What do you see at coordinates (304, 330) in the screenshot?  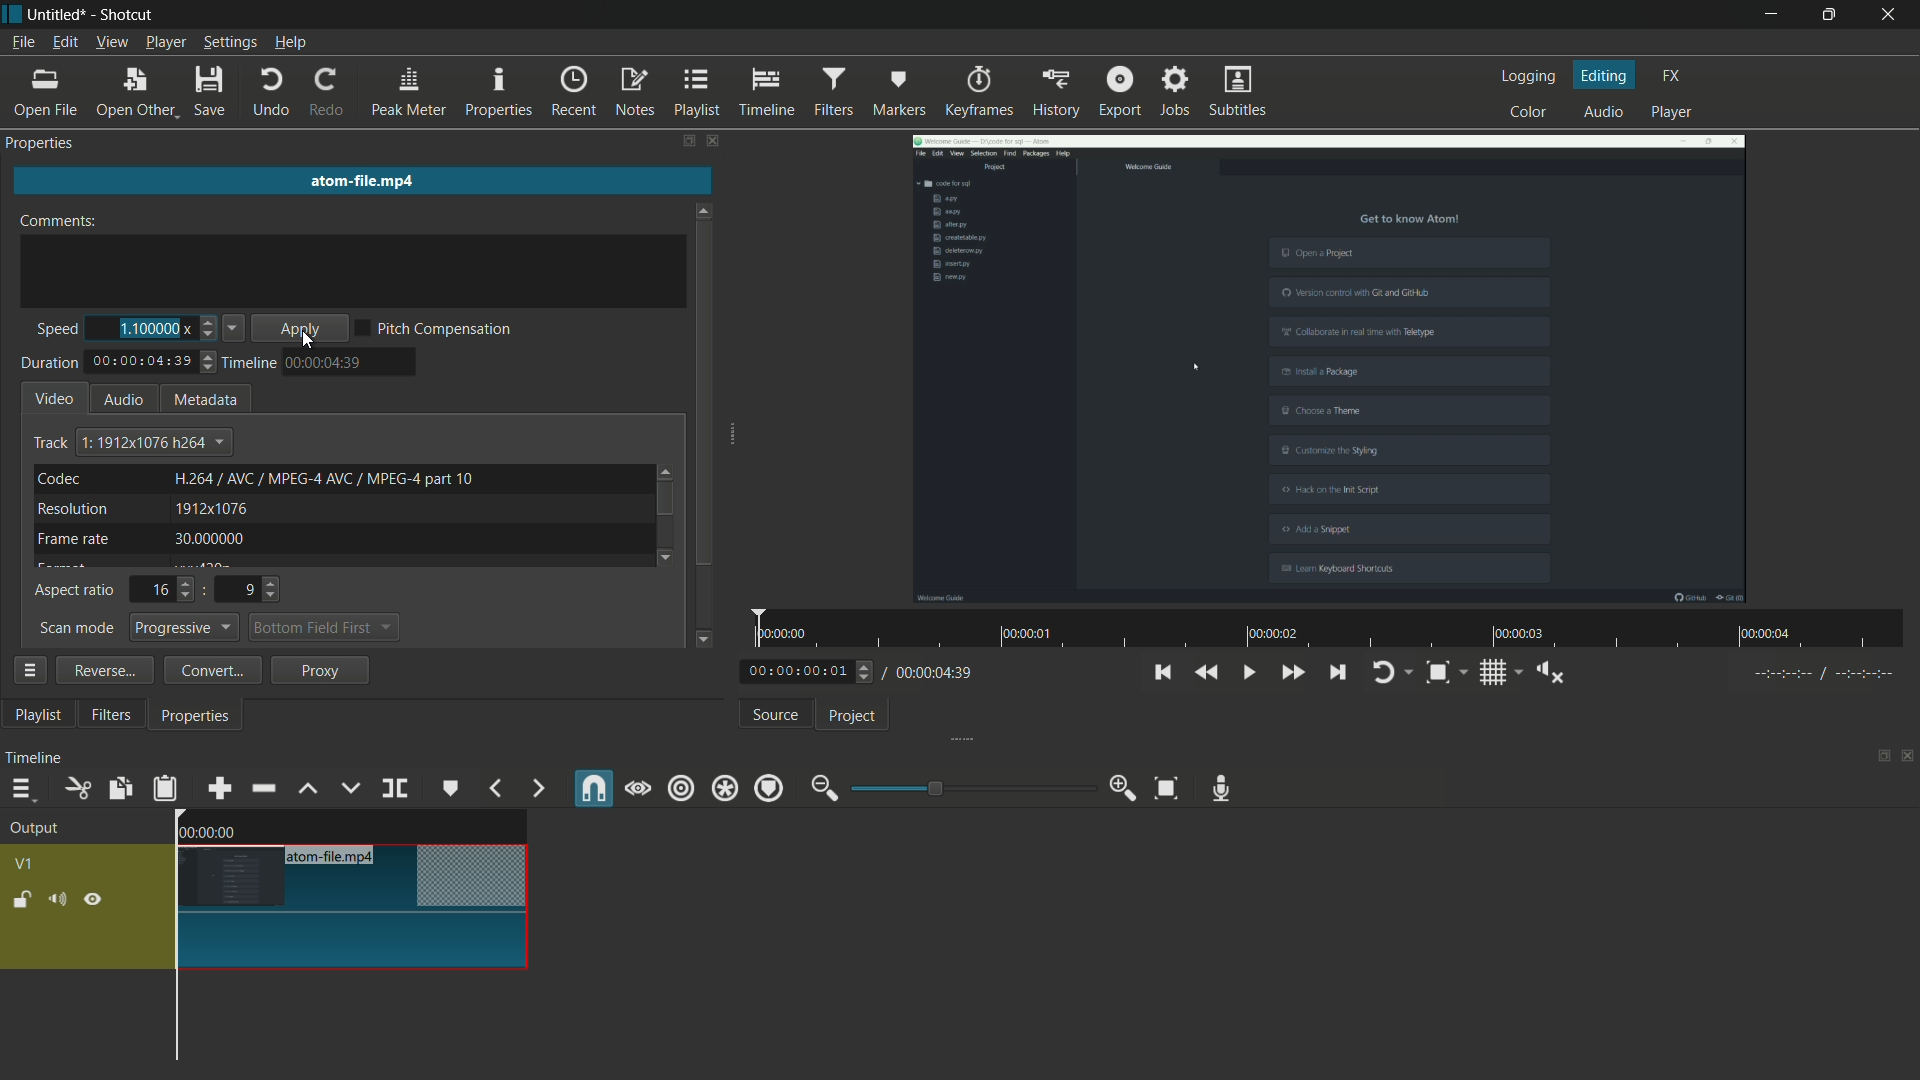 I see `apply` at bounding box center [304, 330].